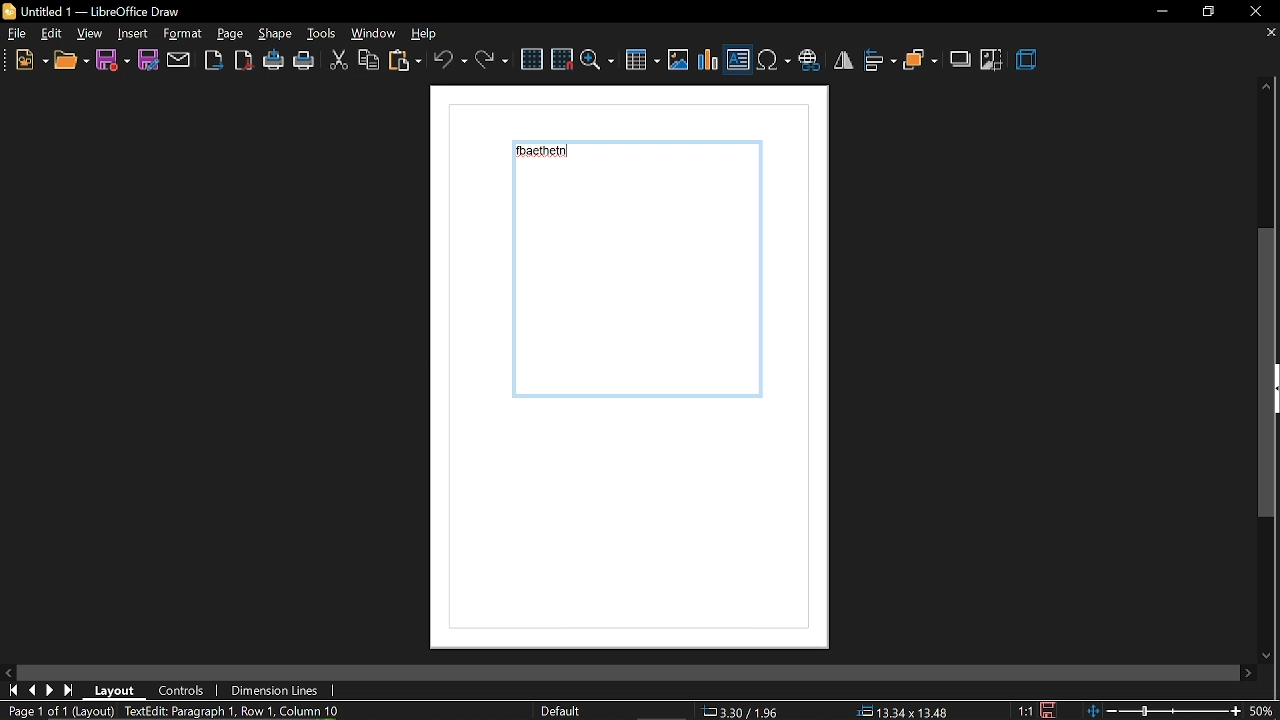  I want to click on align, so click(880, 62).